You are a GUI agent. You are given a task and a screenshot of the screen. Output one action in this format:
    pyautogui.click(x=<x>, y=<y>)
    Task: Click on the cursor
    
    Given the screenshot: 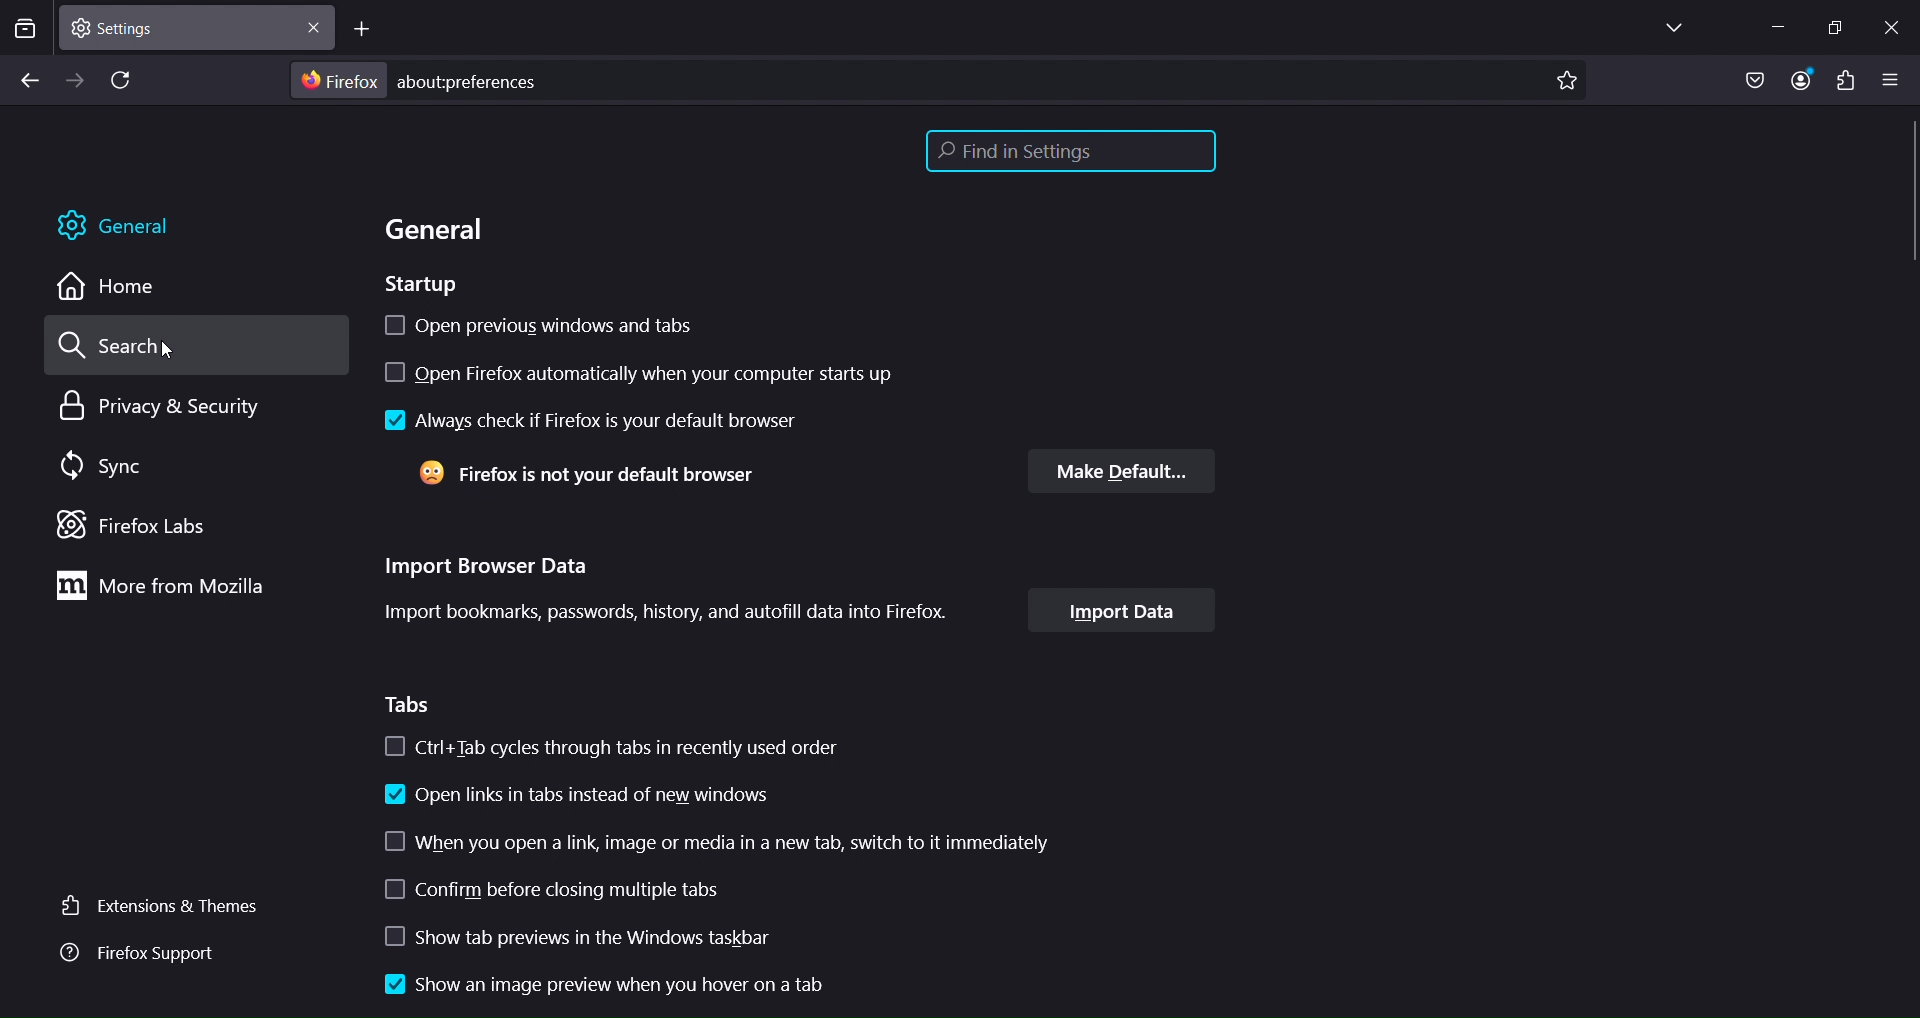 What is the action you would take?
    pyautogui.click(x=164, y=349)
    